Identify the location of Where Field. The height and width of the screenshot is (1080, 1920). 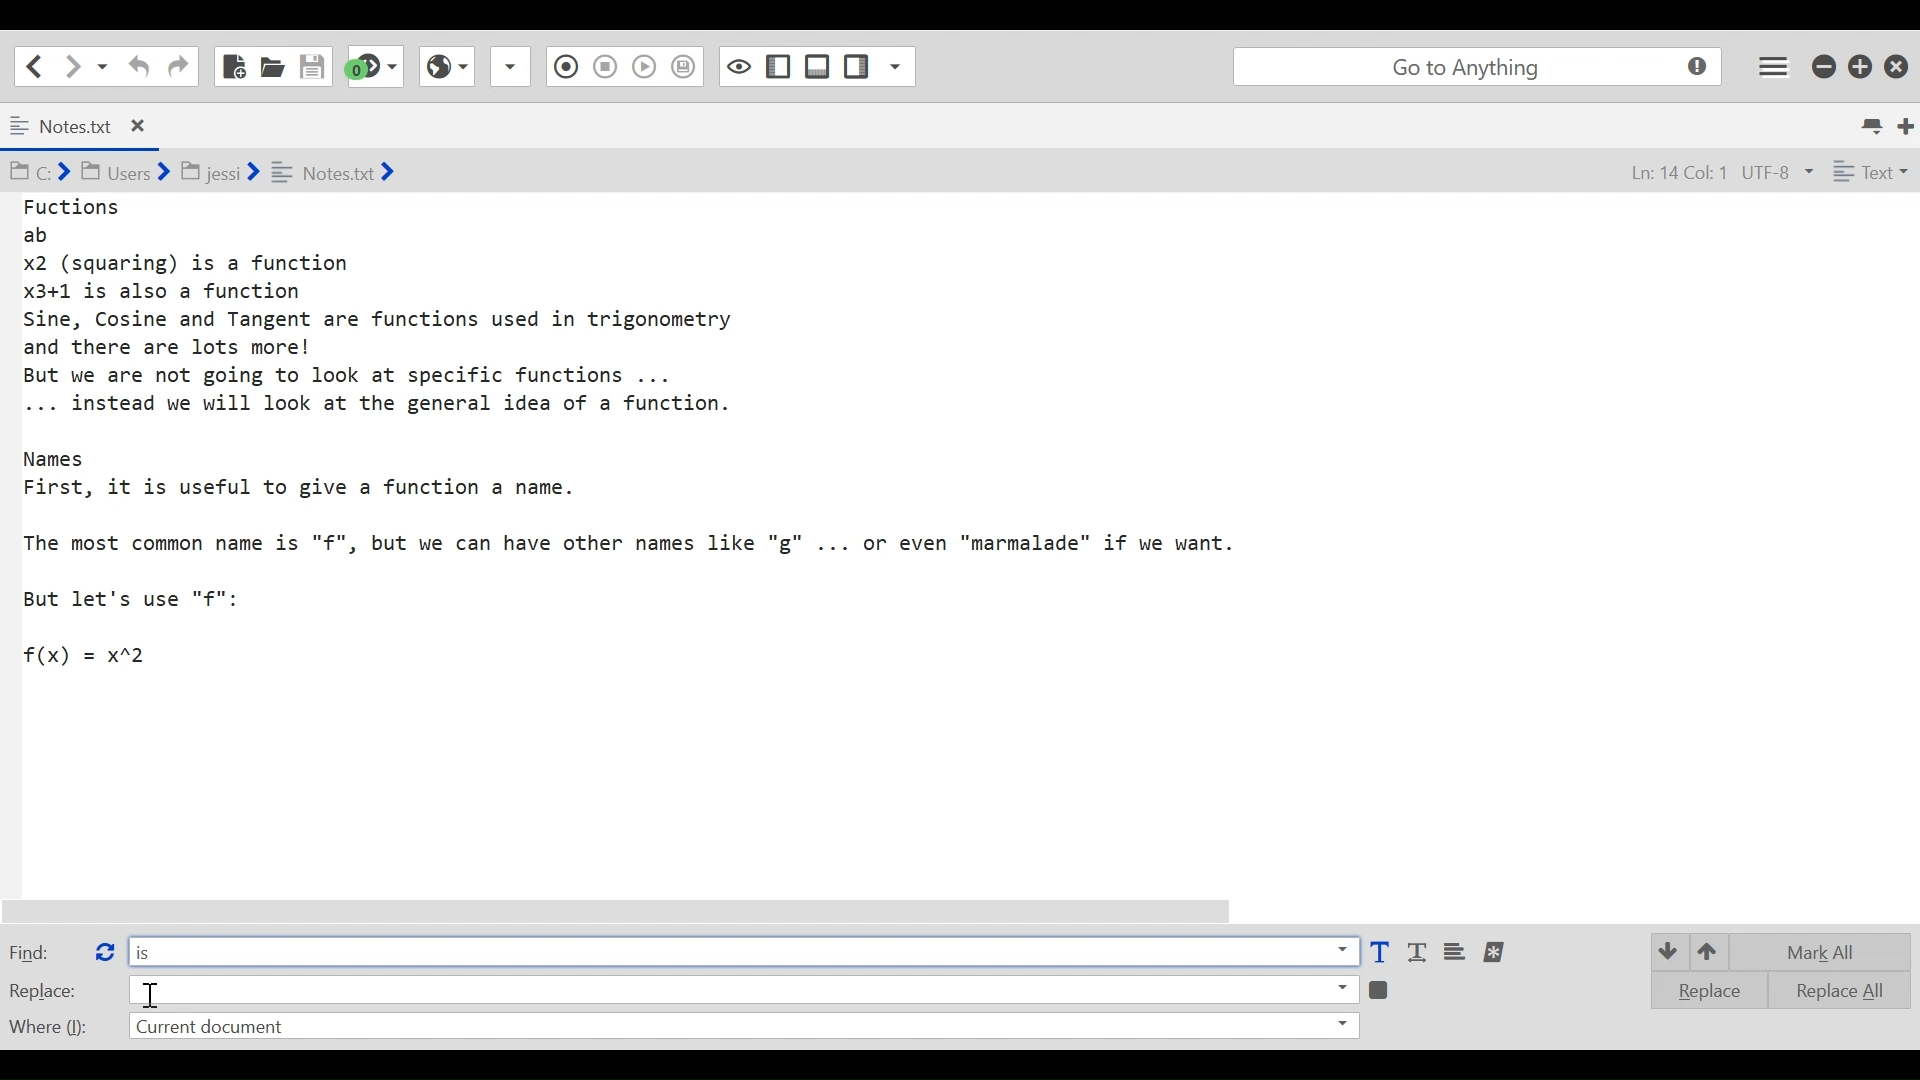
(742, 1028).